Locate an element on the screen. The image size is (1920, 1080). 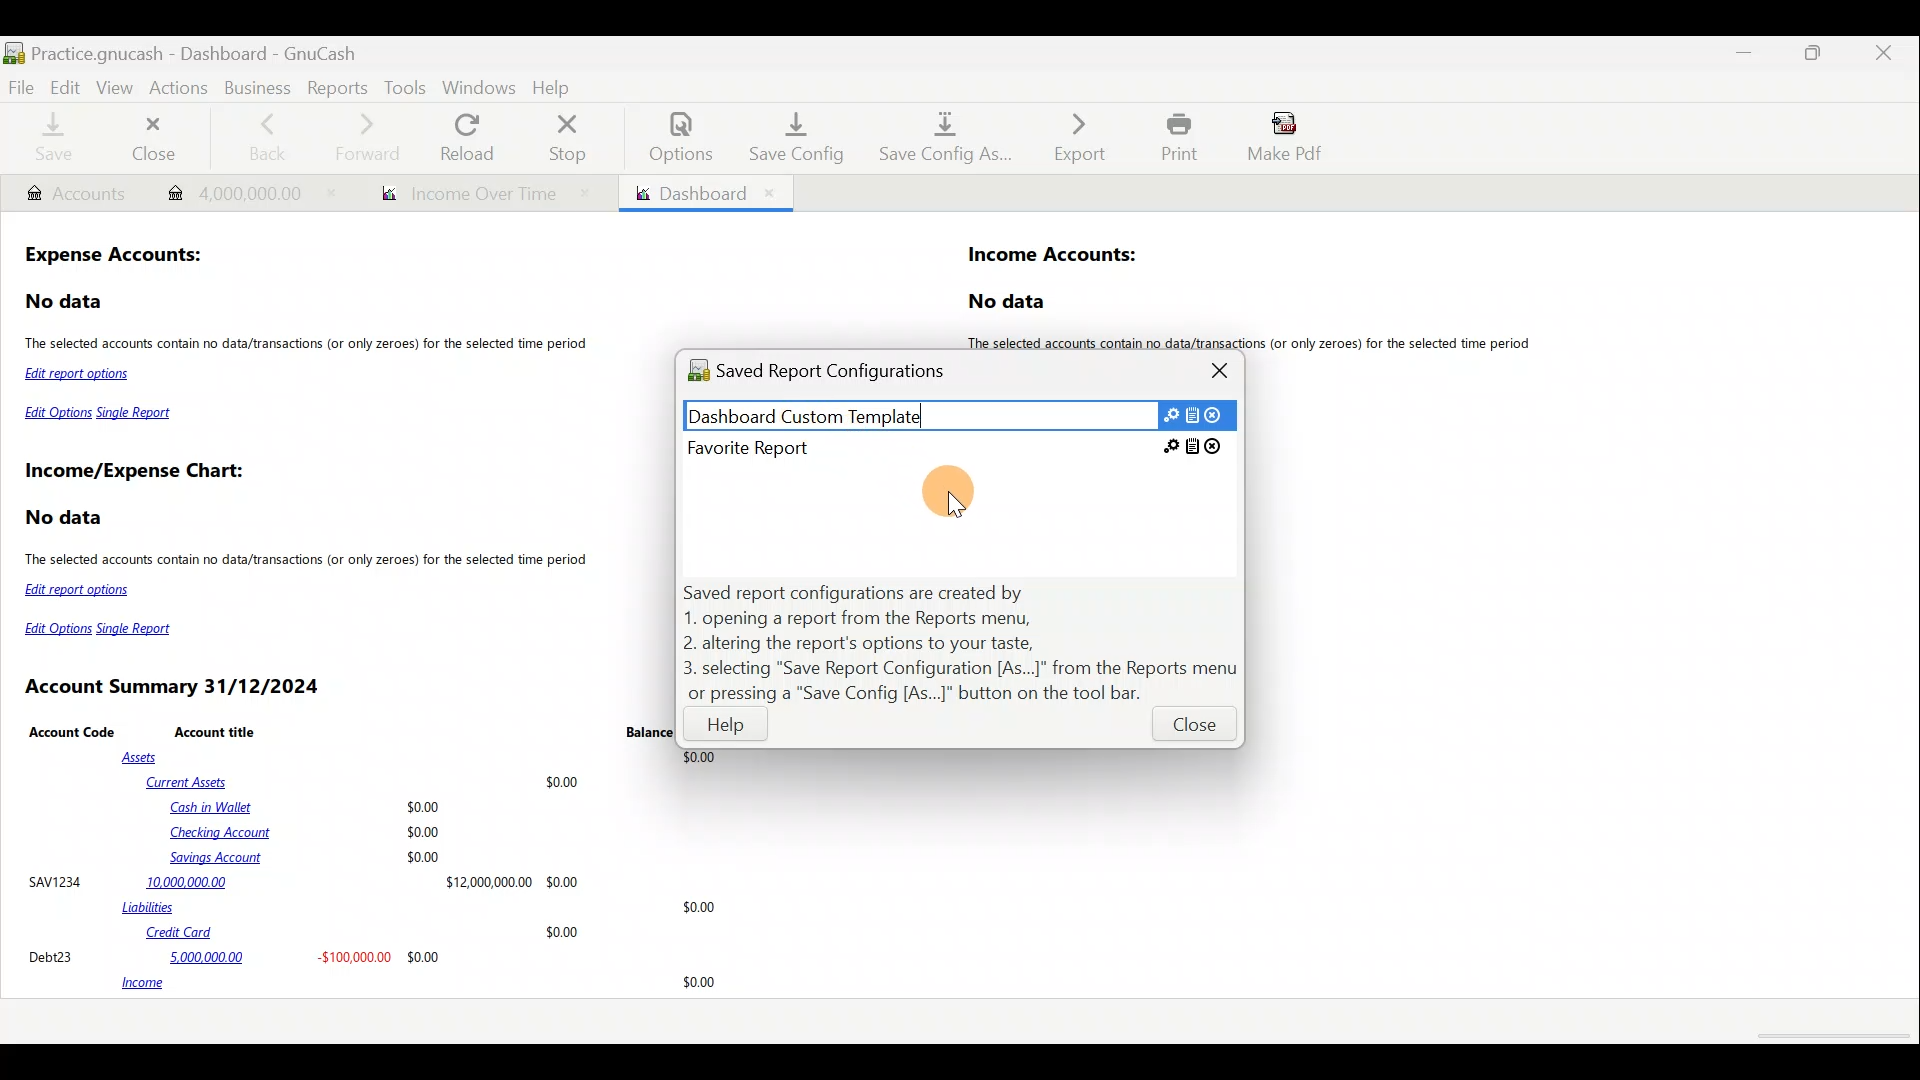
Save config as is located at coordinates (939, 139).